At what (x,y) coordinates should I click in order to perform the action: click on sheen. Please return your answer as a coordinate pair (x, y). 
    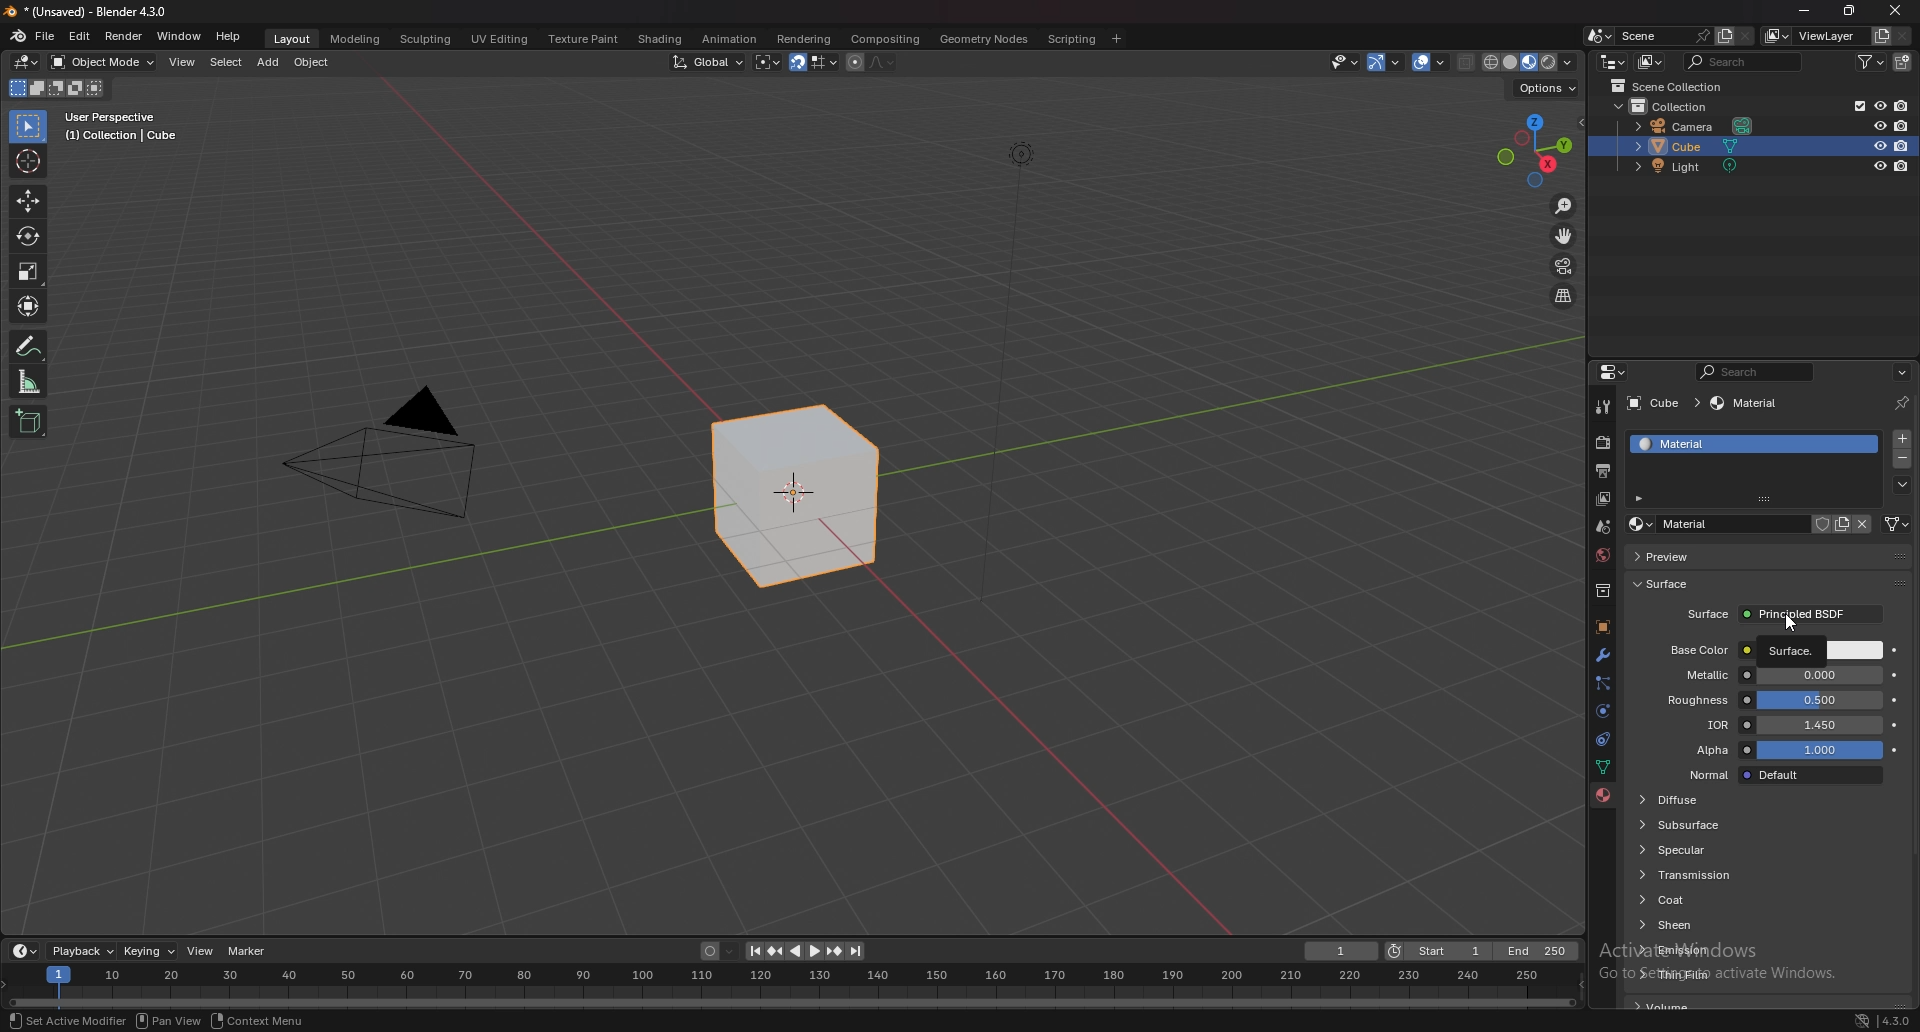
    Looking at the image, I should click on (1713, 924).